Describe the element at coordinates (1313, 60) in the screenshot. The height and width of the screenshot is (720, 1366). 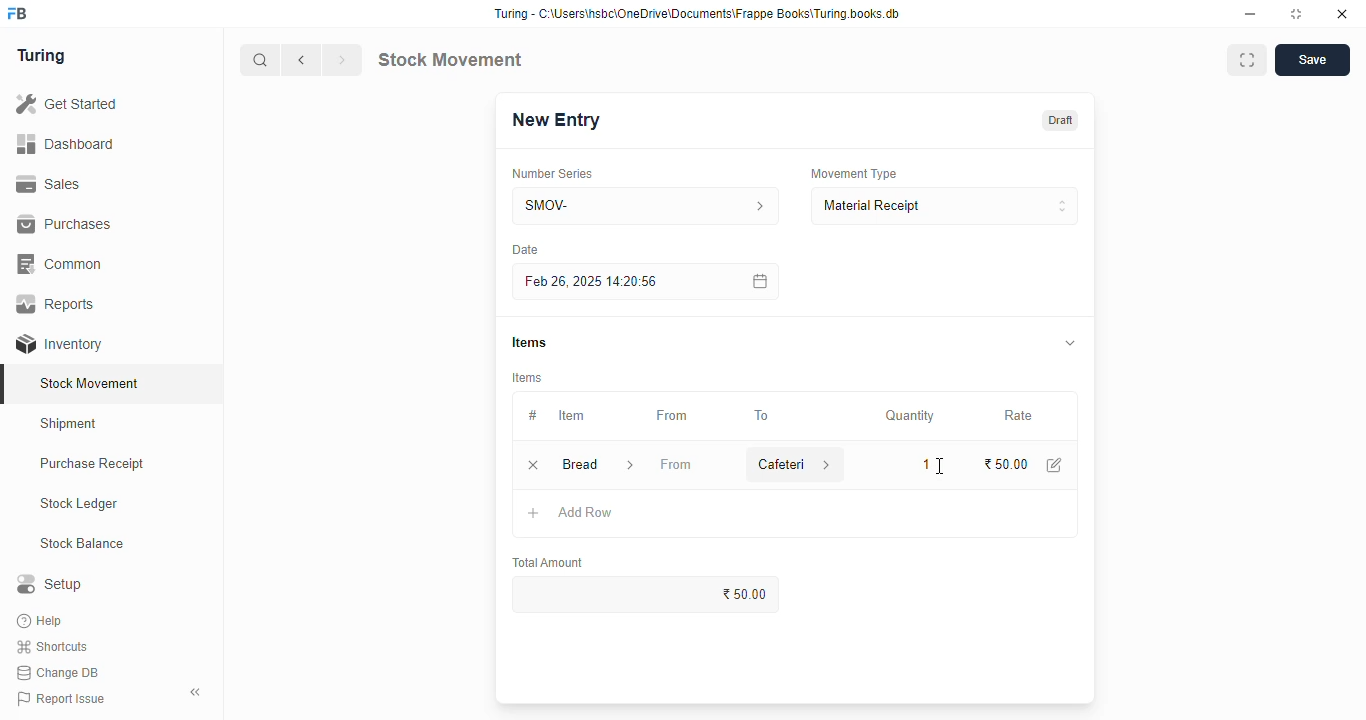
I see `save` at that location.